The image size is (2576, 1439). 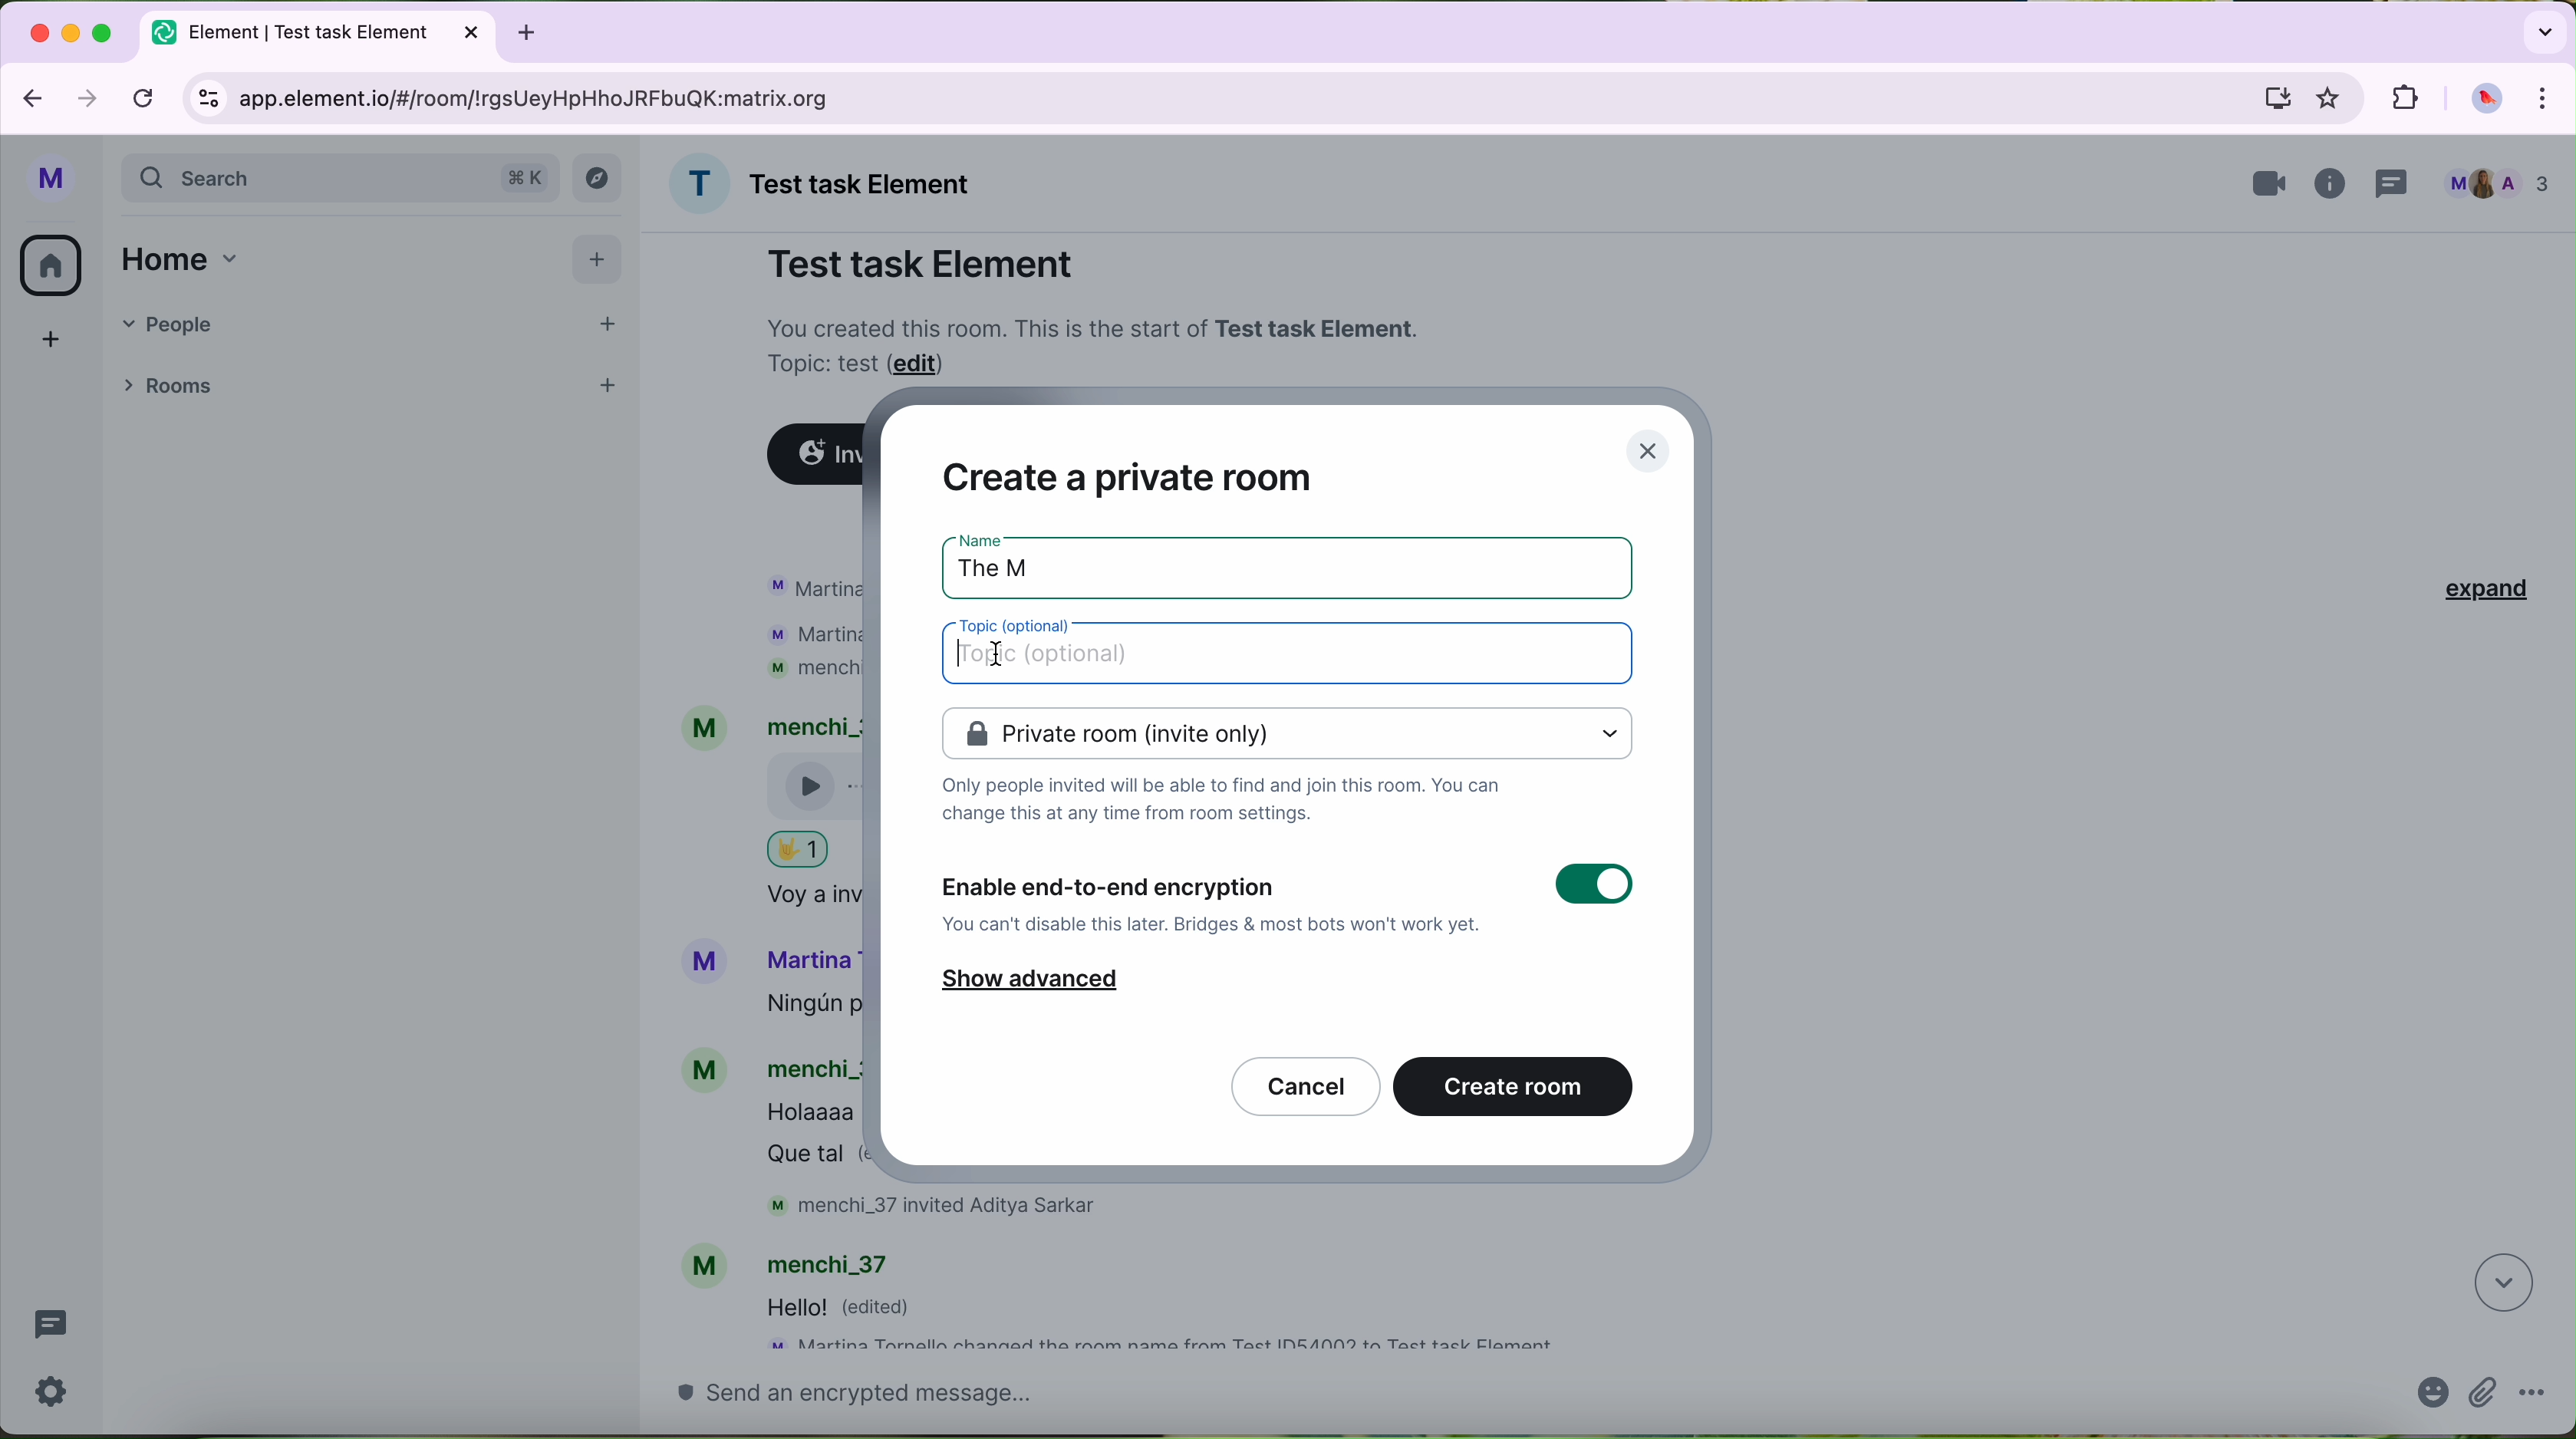 I want to click on click on topic, so click(x=1294, y=656).